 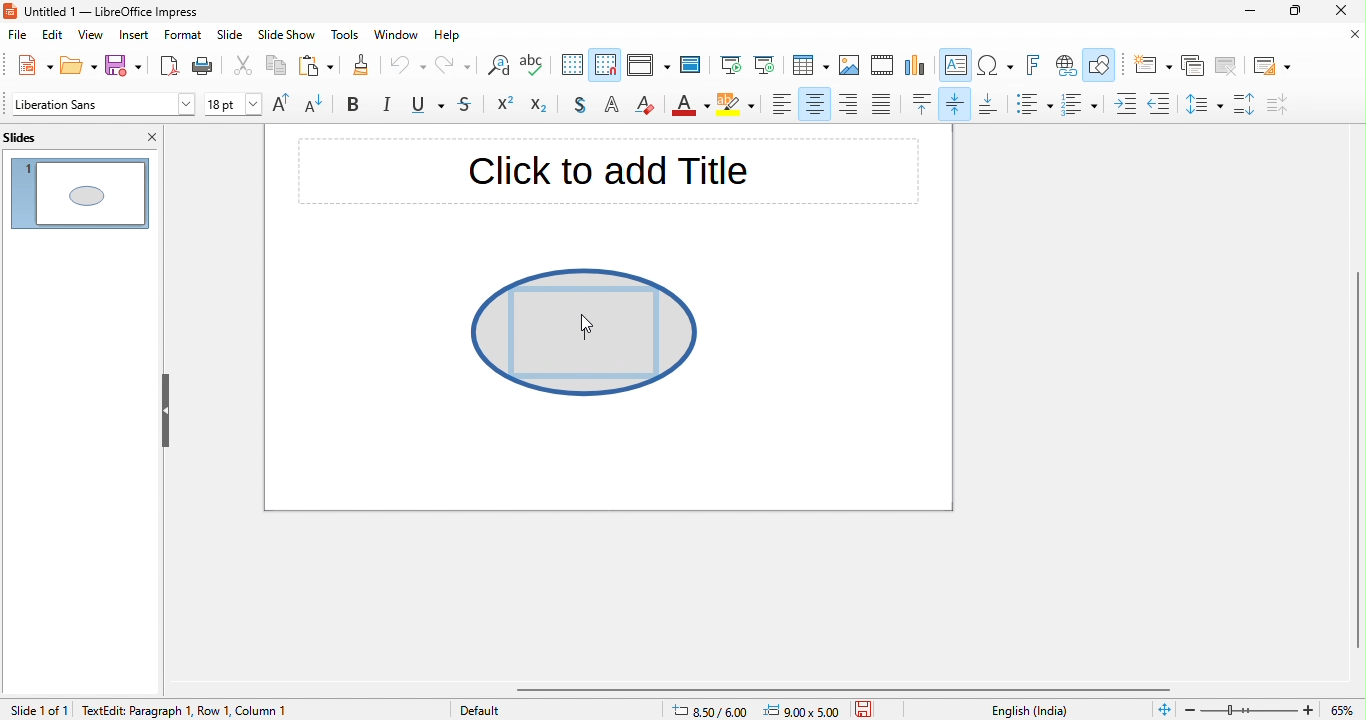 I want to click on increase font size, so click(x=285, y=105).